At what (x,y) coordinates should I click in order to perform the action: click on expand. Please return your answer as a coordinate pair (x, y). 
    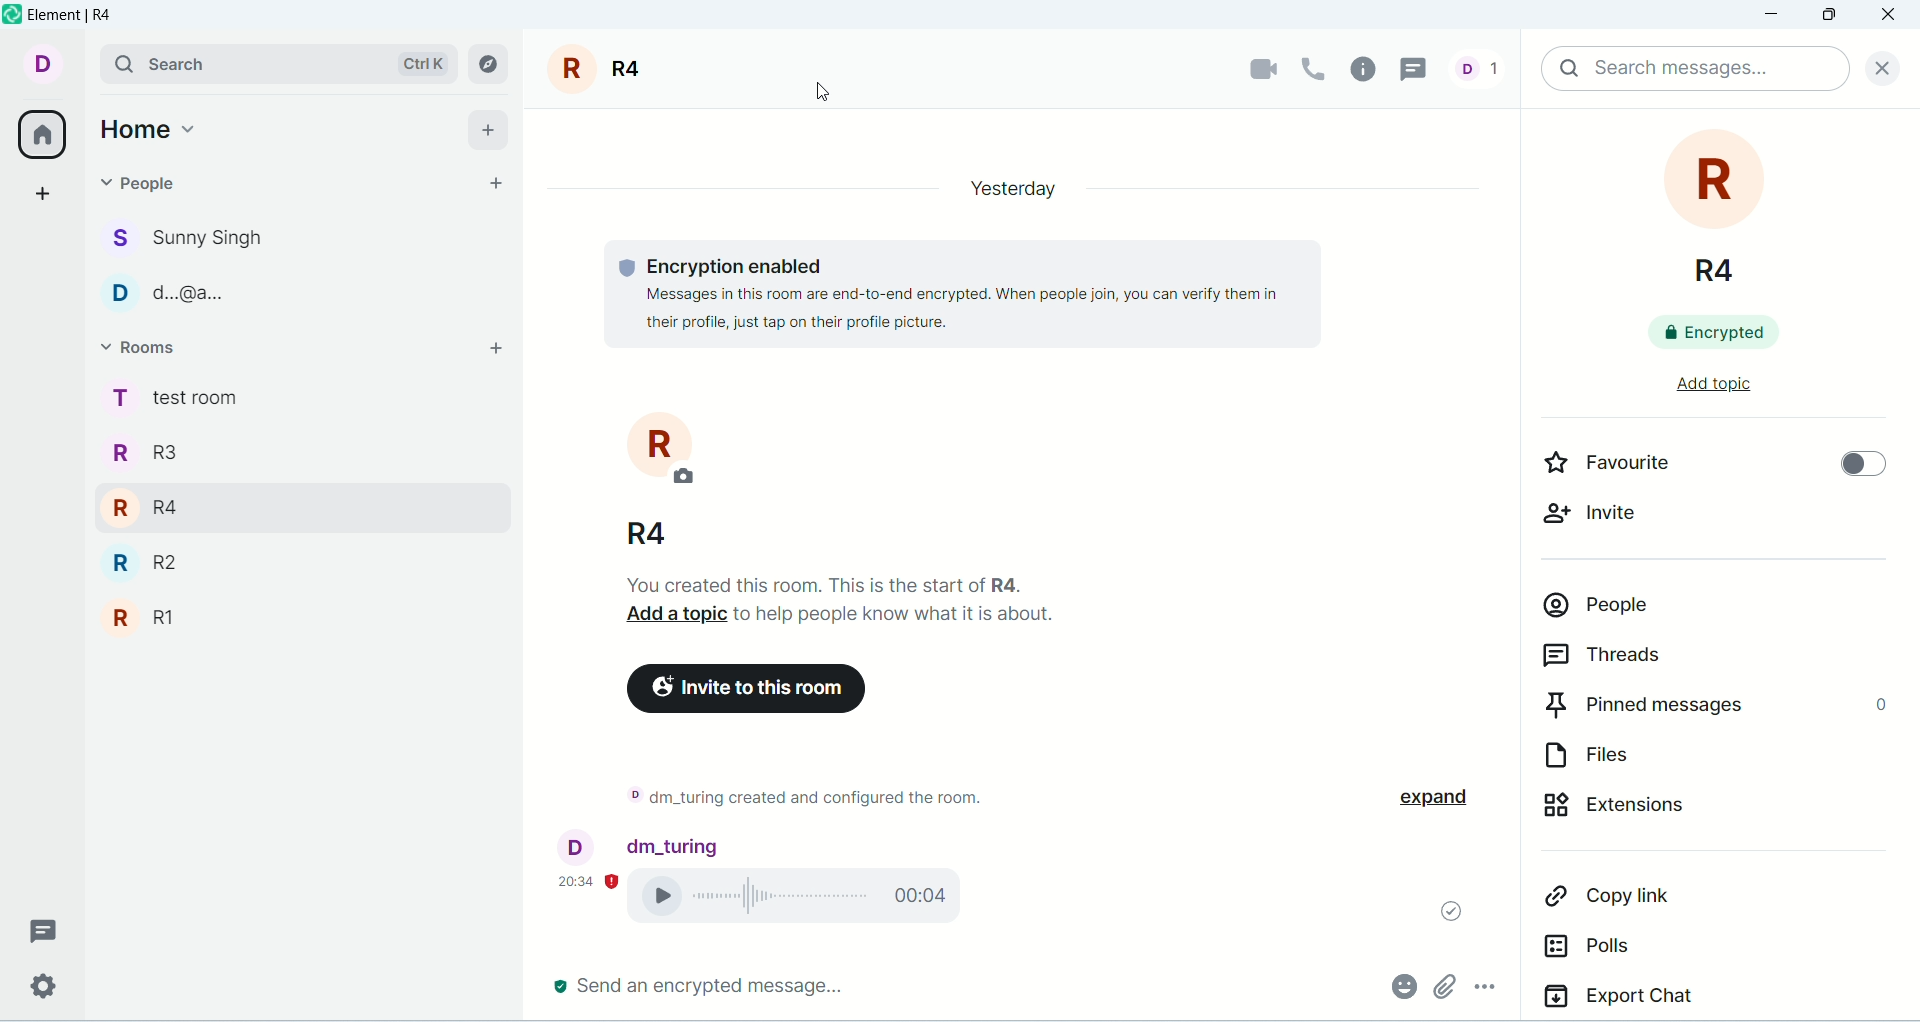
    Looking at the image, I should click on (1448, 798).